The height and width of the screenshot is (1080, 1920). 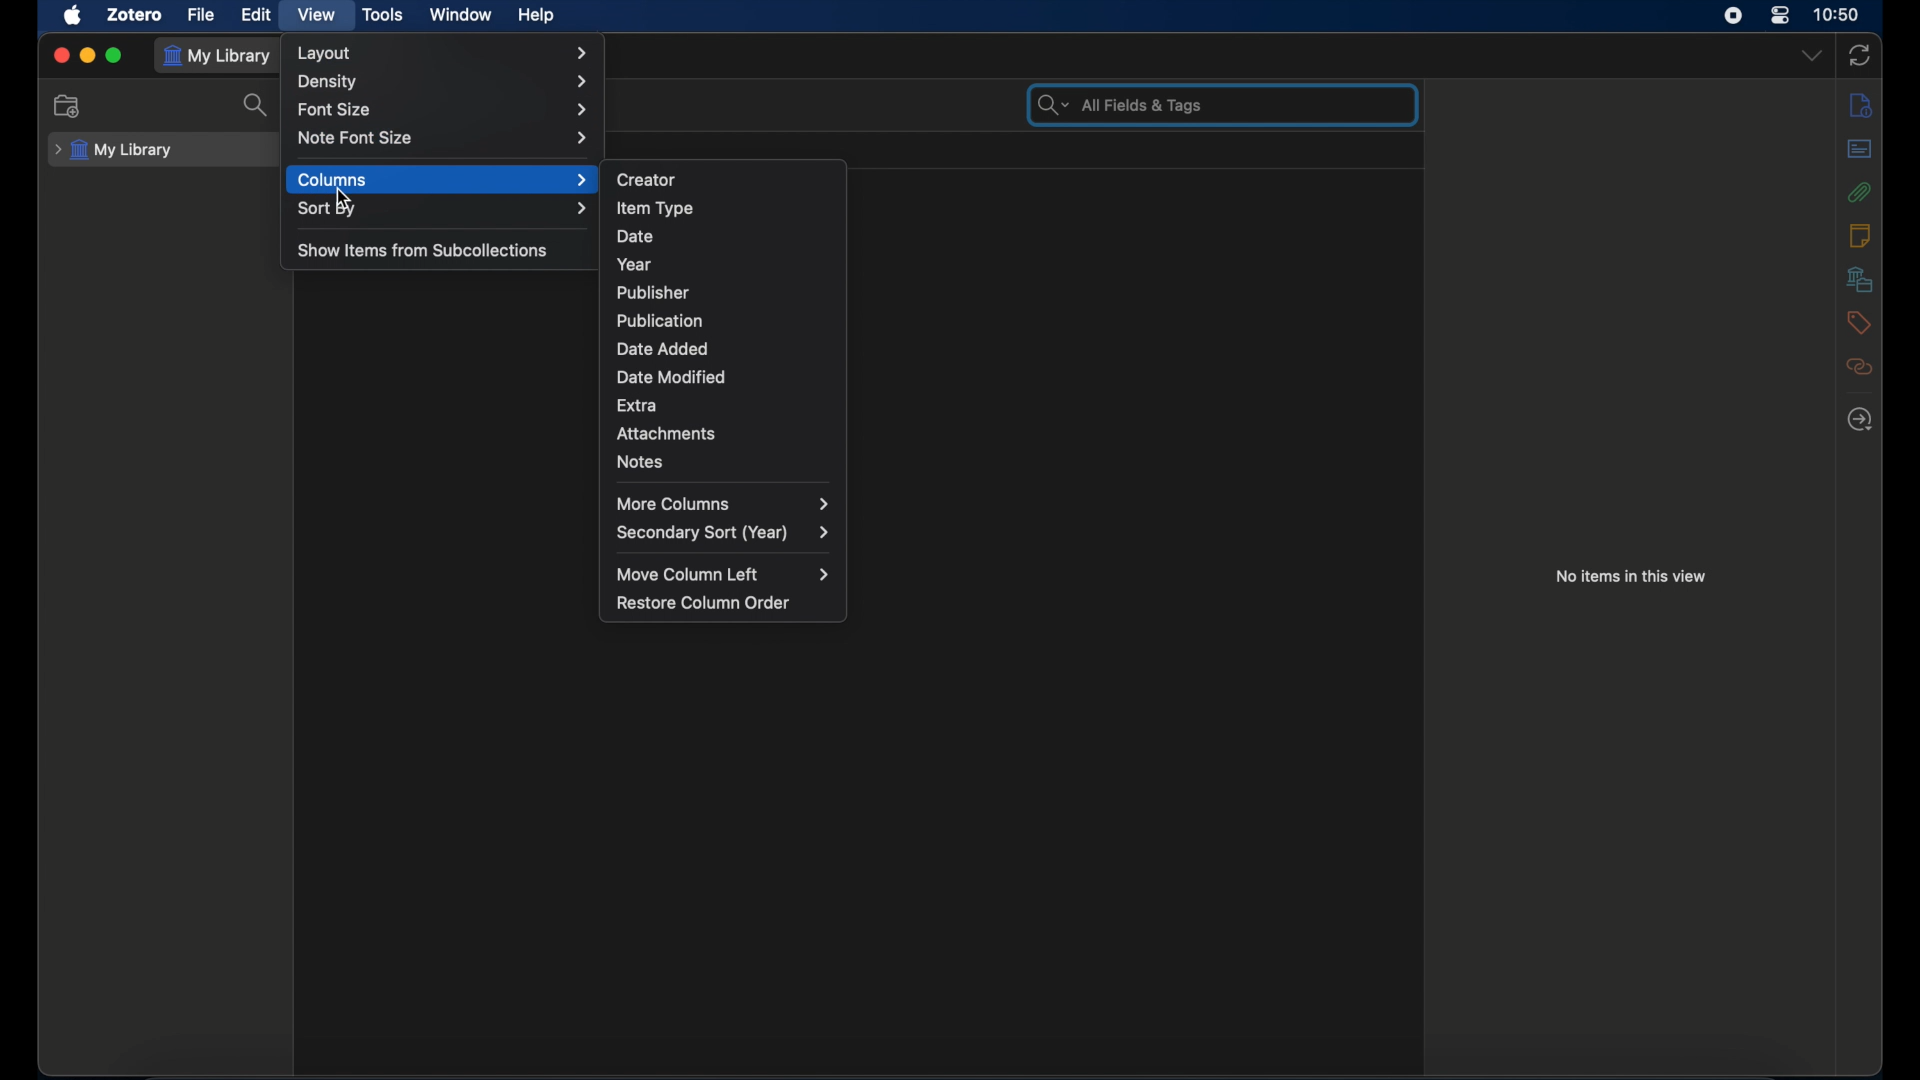 I want to click on publication, so click(x=659, y=320).